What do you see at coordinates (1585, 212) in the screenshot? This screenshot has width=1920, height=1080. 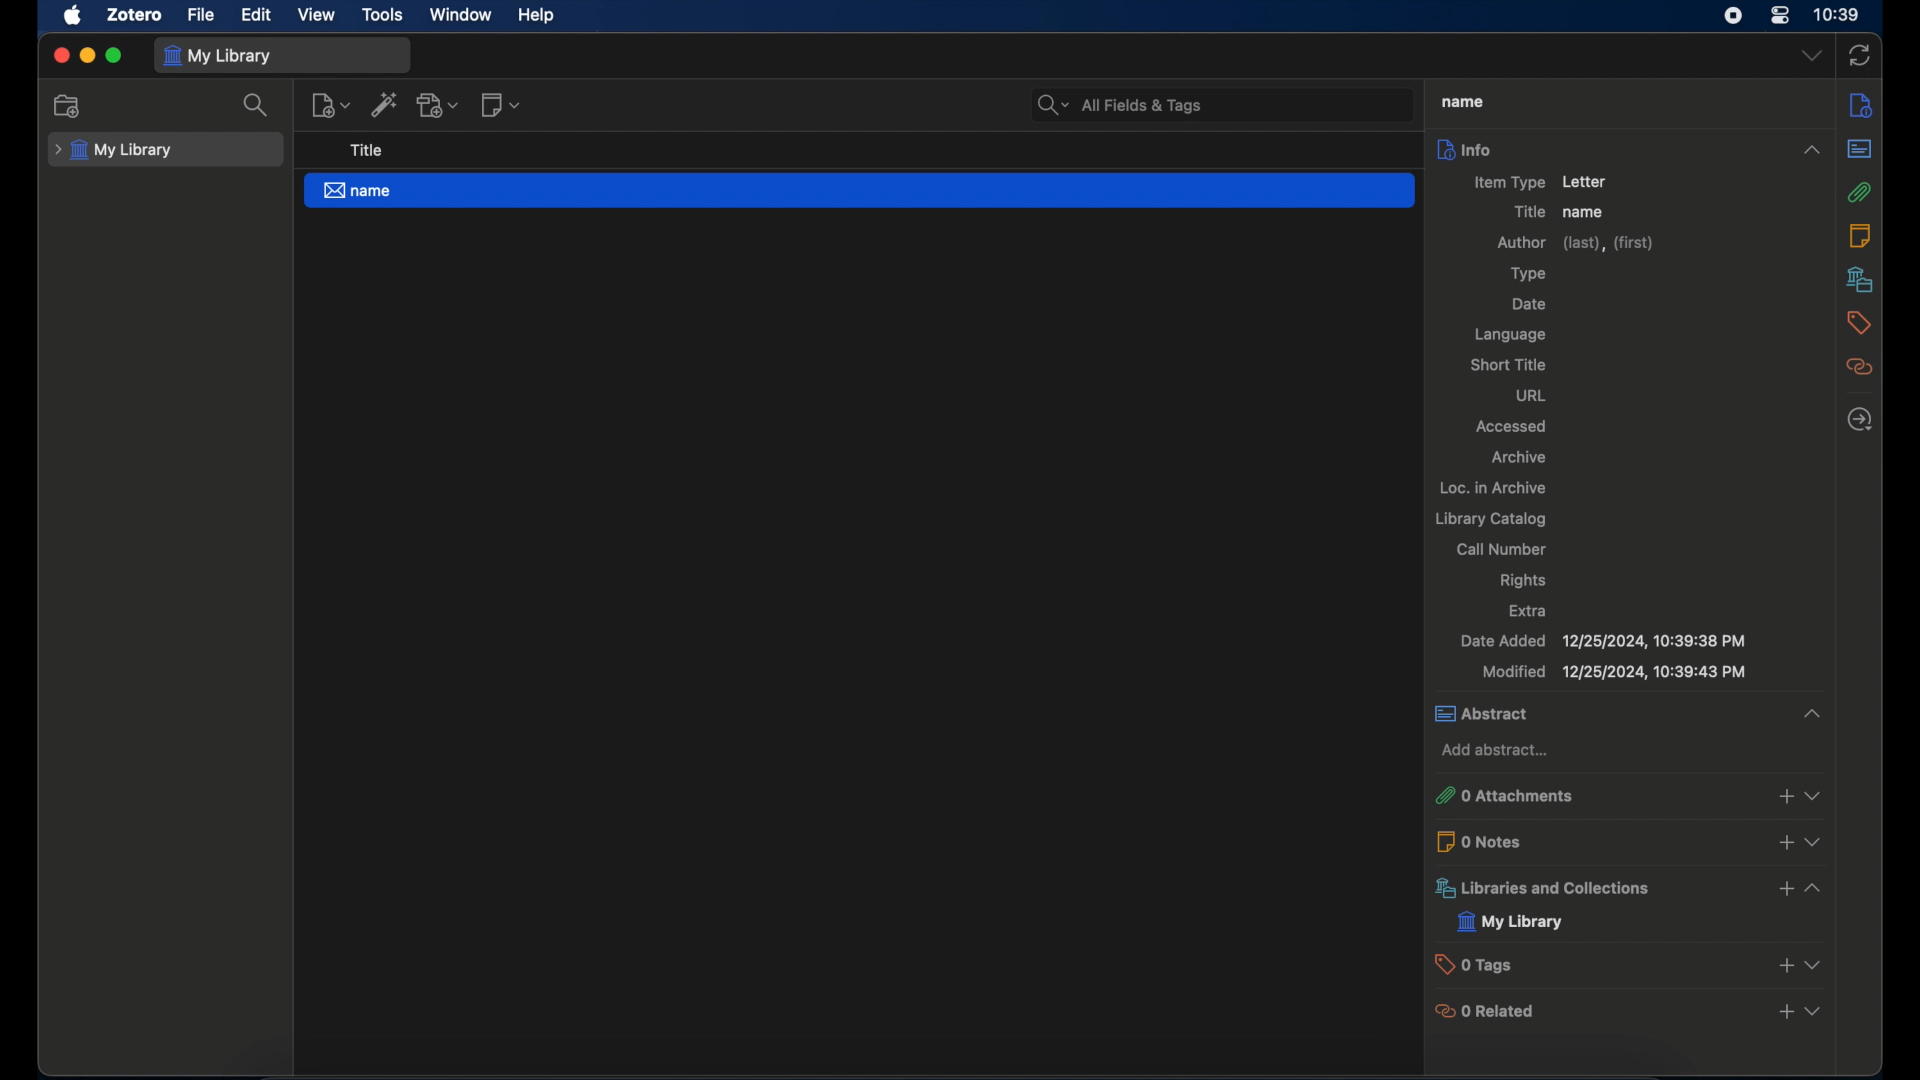 I see `name` at bounding box center [1585, 212].